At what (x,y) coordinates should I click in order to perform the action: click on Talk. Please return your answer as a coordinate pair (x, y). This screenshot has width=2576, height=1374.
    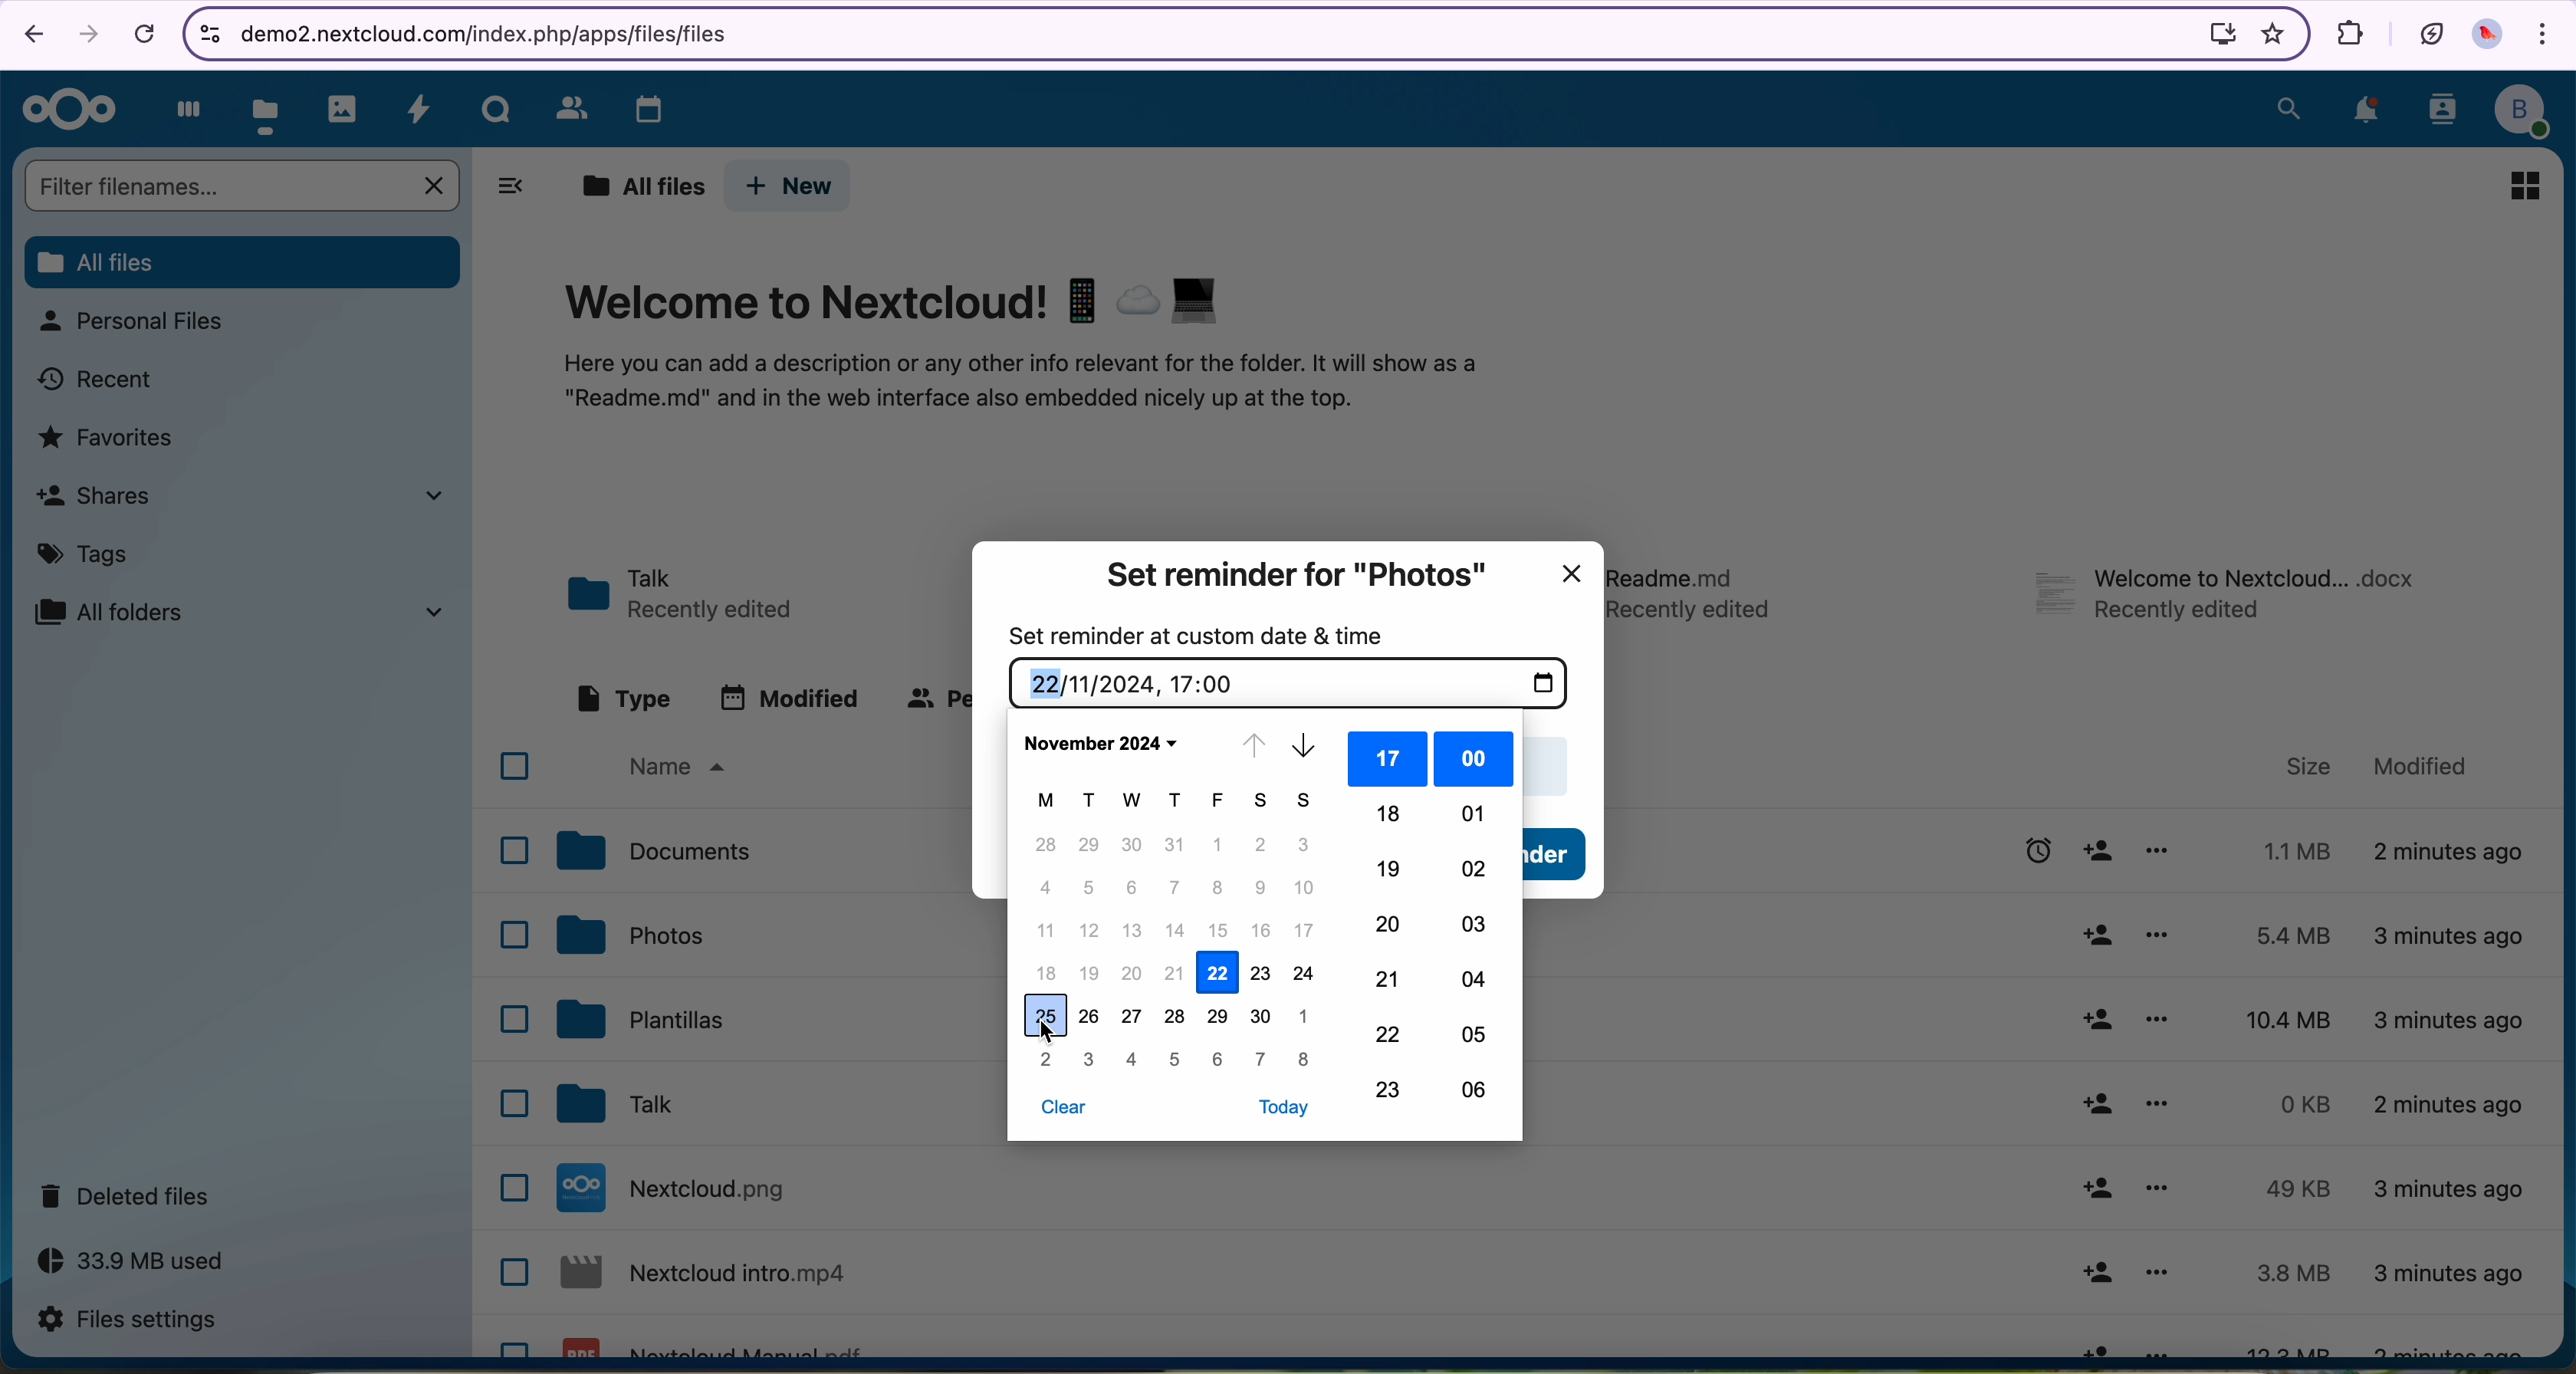
    Looking at the image, I should click on (497, 107).